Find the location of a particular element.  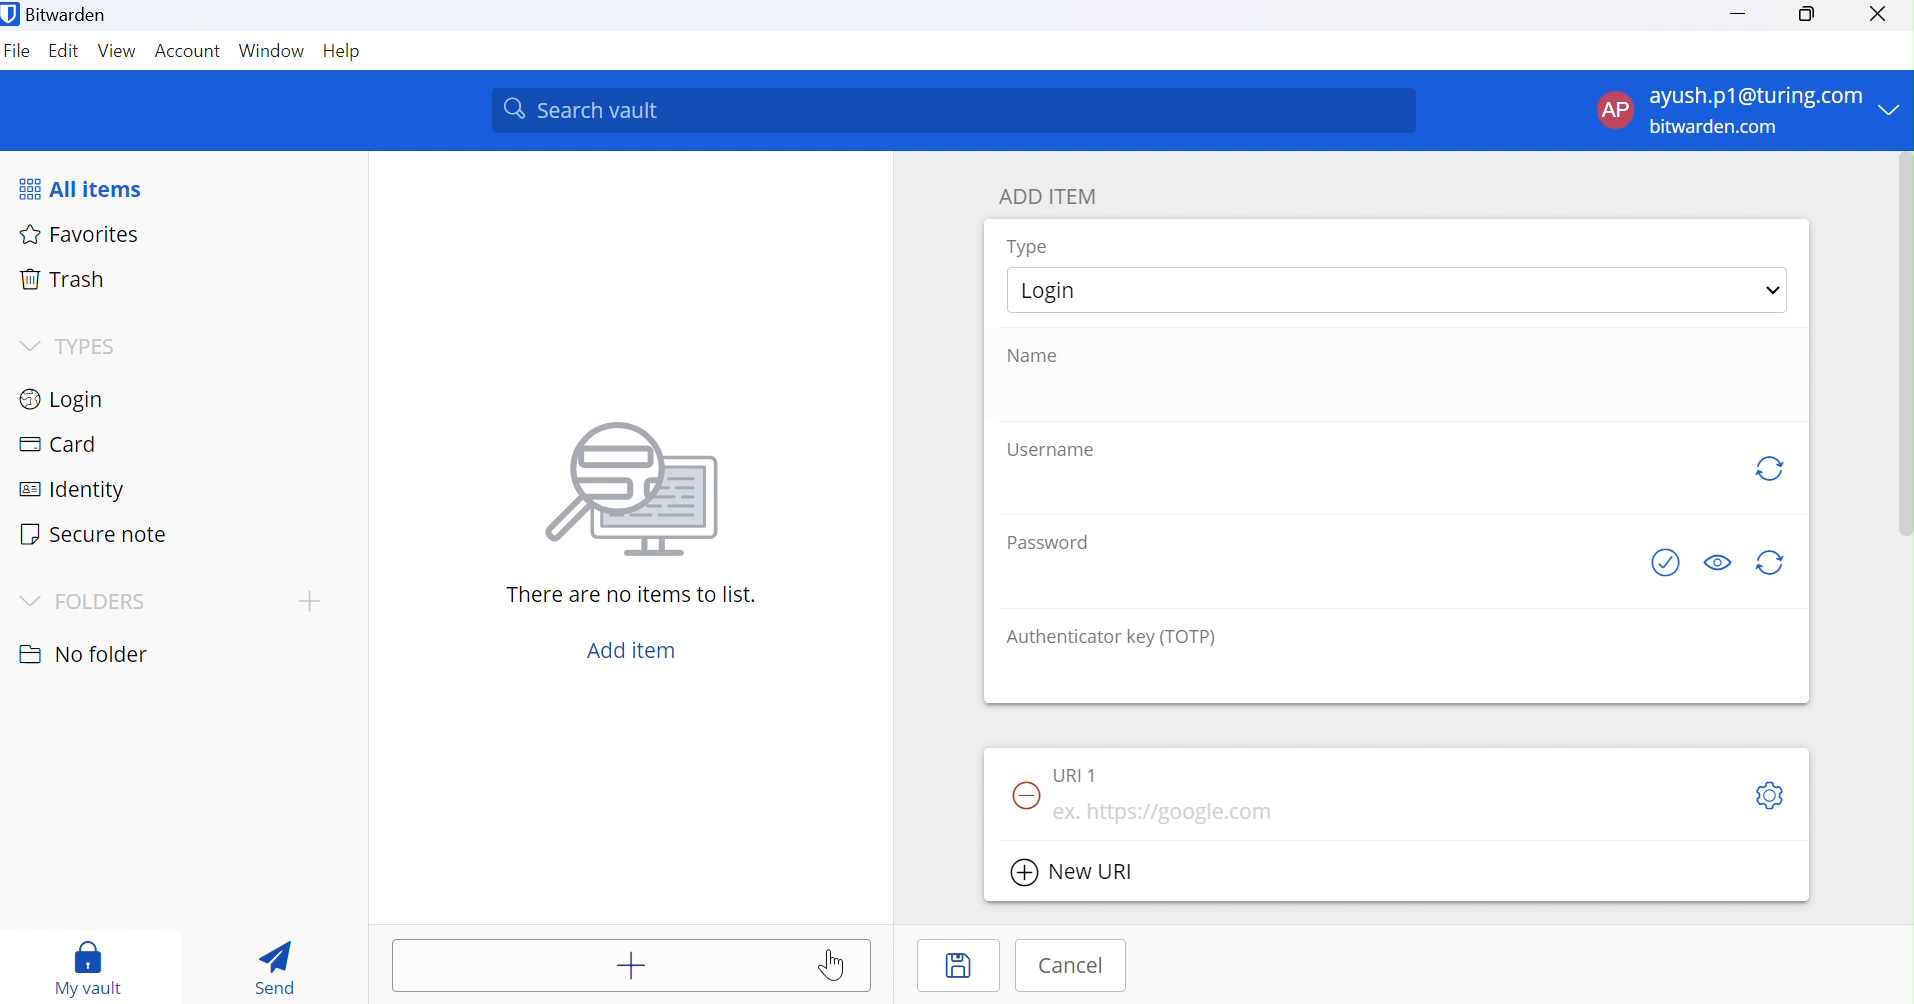

Remove is located at coordinates (1025, 797).